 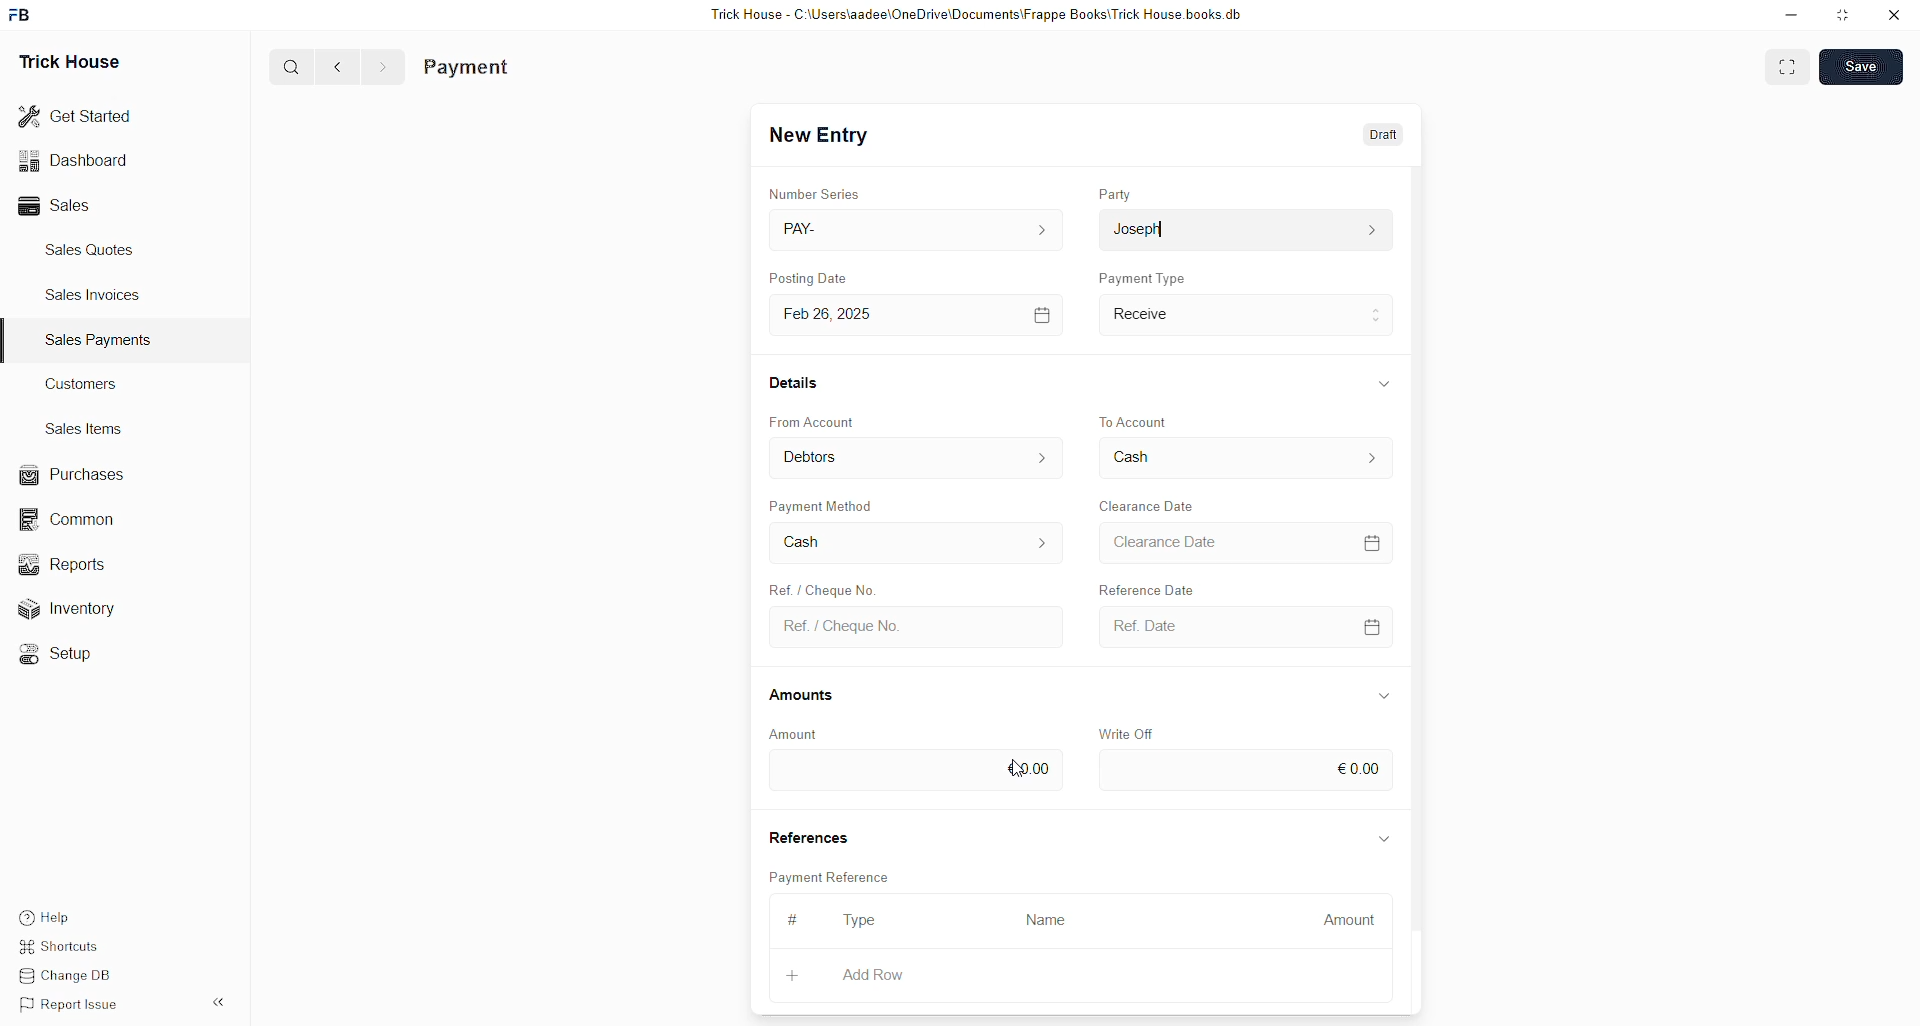 I want to click on Amount, so click(x=795, y=735).